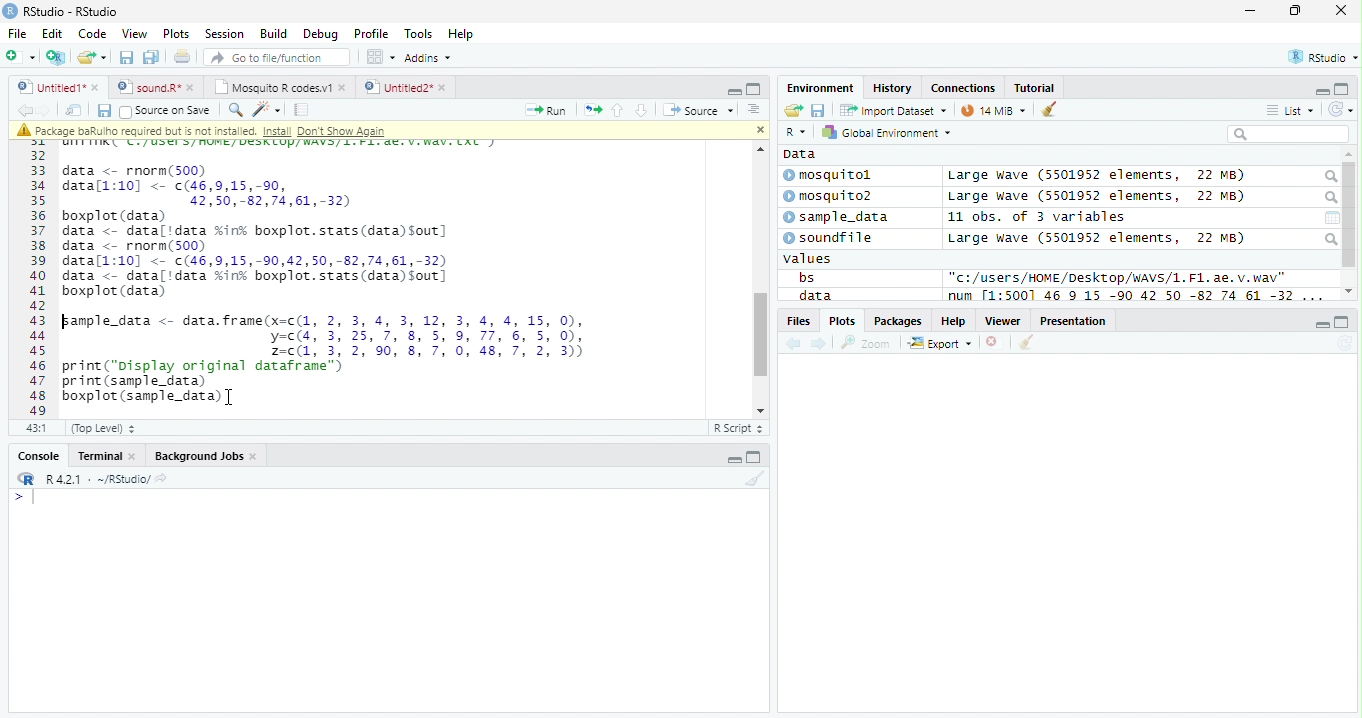  Describe the element at coordinates (758, 149) in the screenshot. I see `scroll up` at that location.